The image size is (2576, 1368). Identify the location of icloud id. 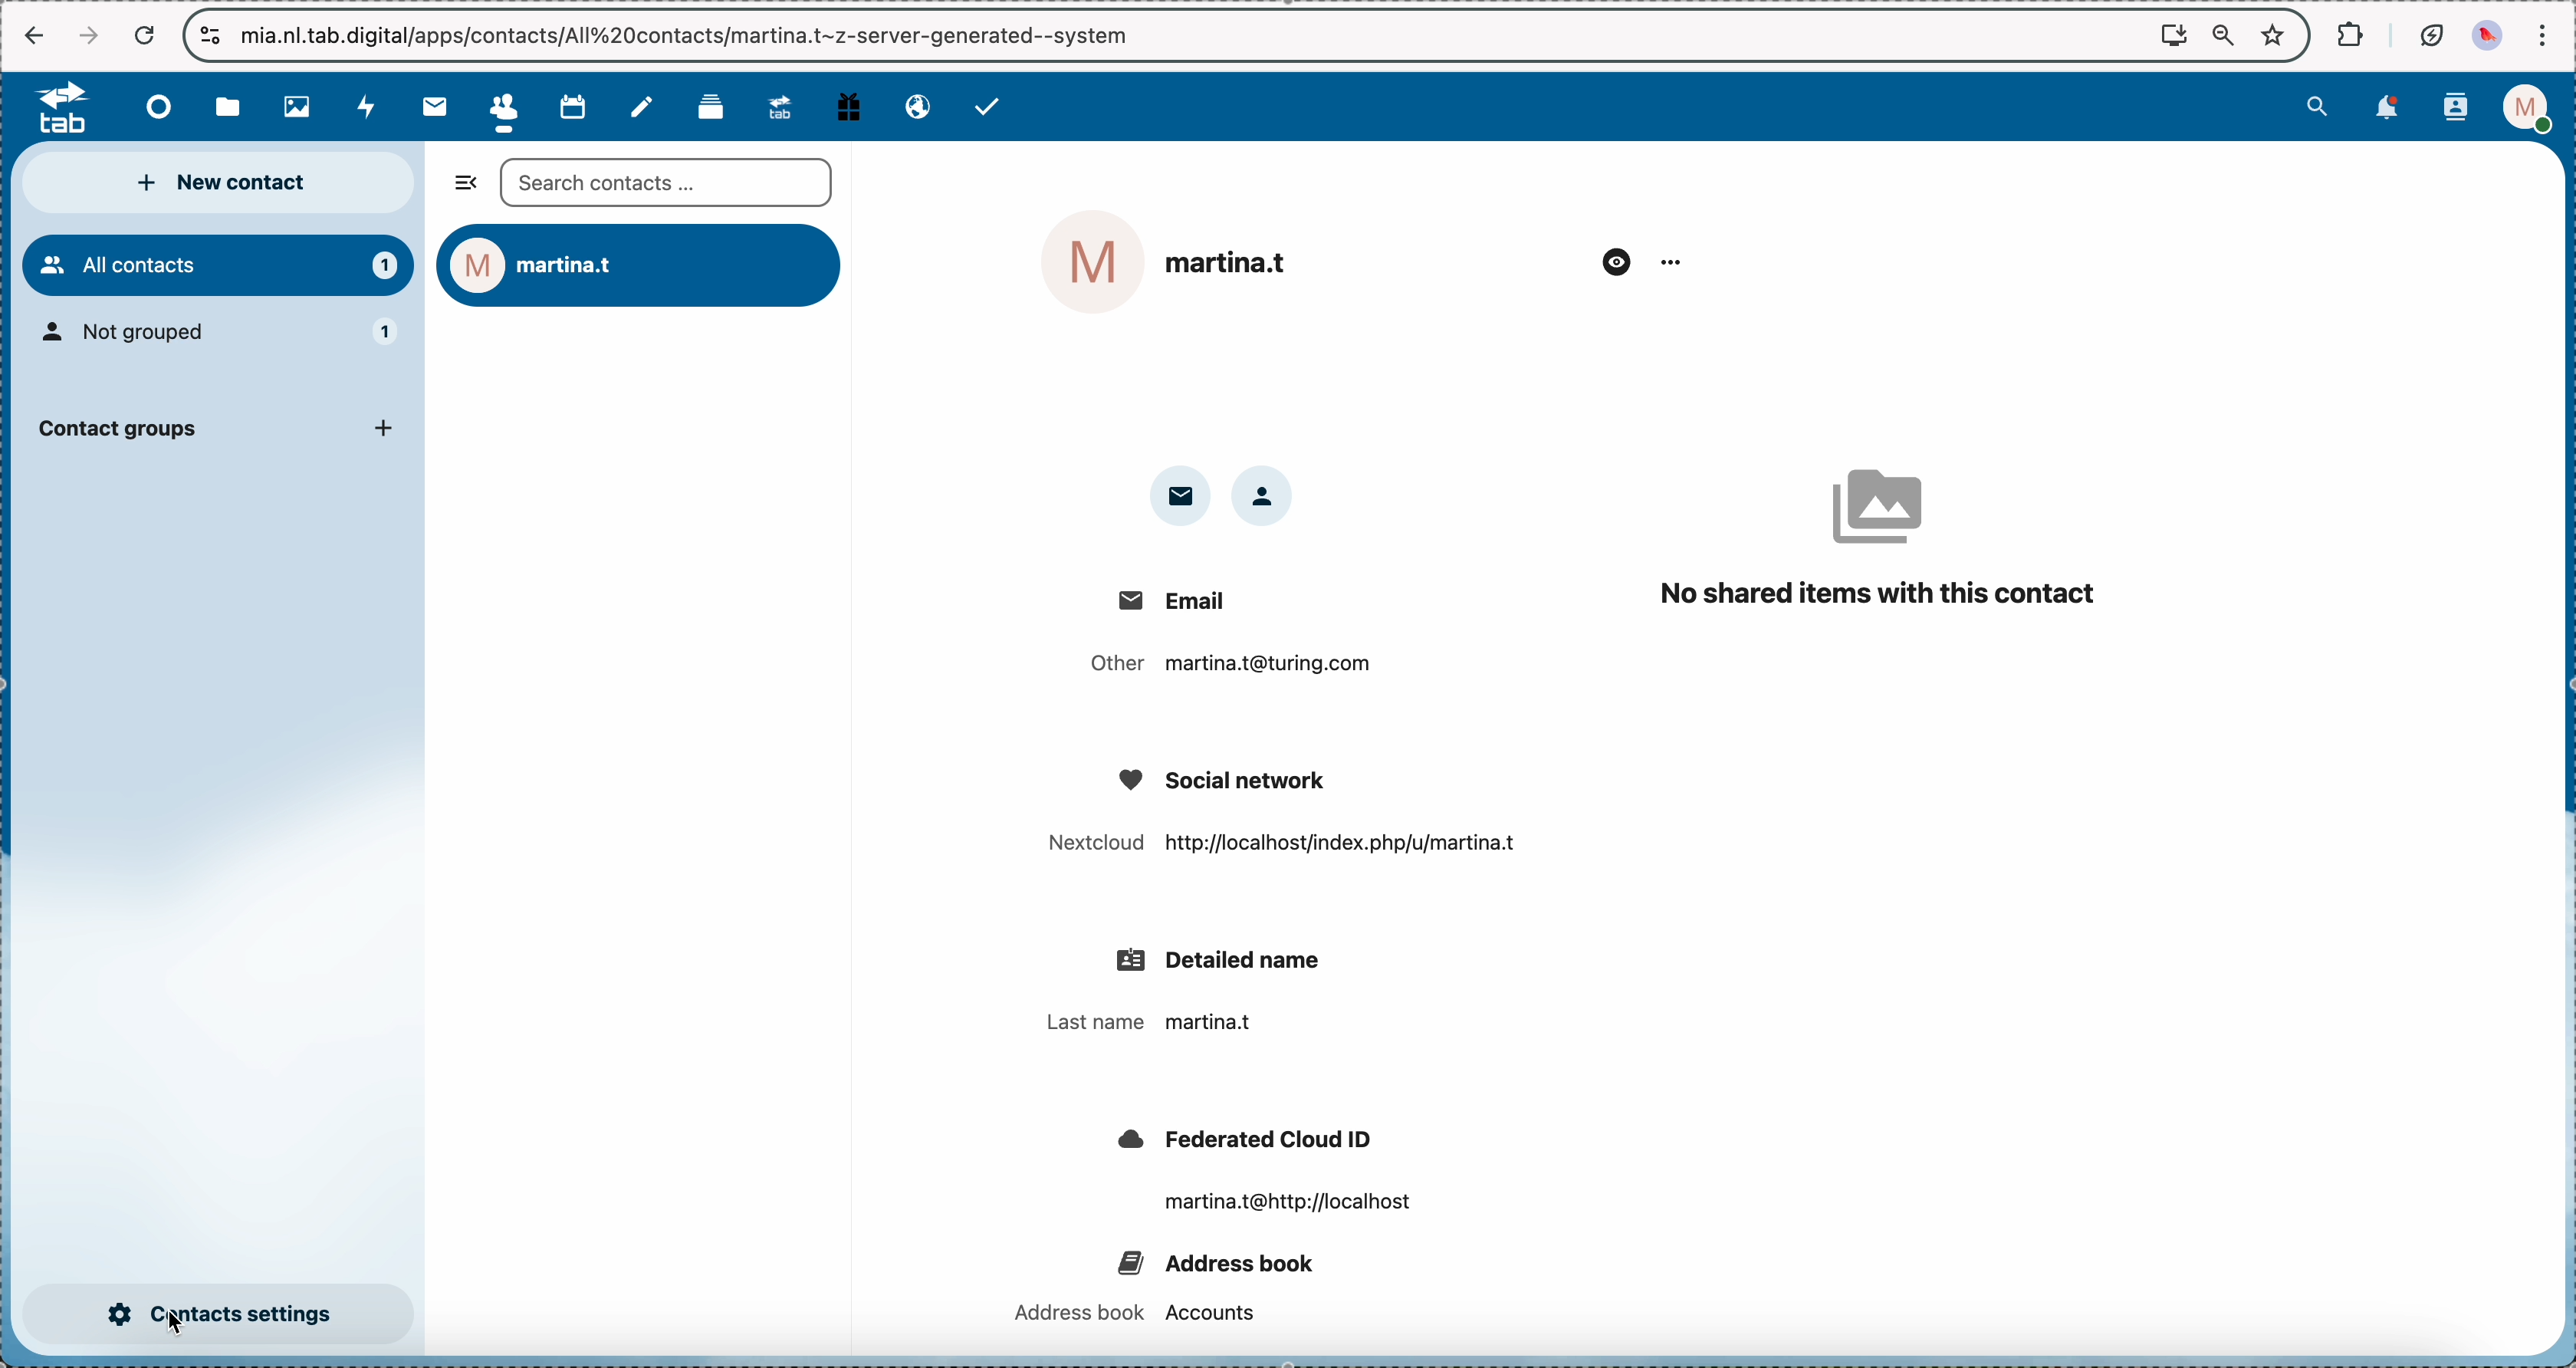
(1265, 1174).